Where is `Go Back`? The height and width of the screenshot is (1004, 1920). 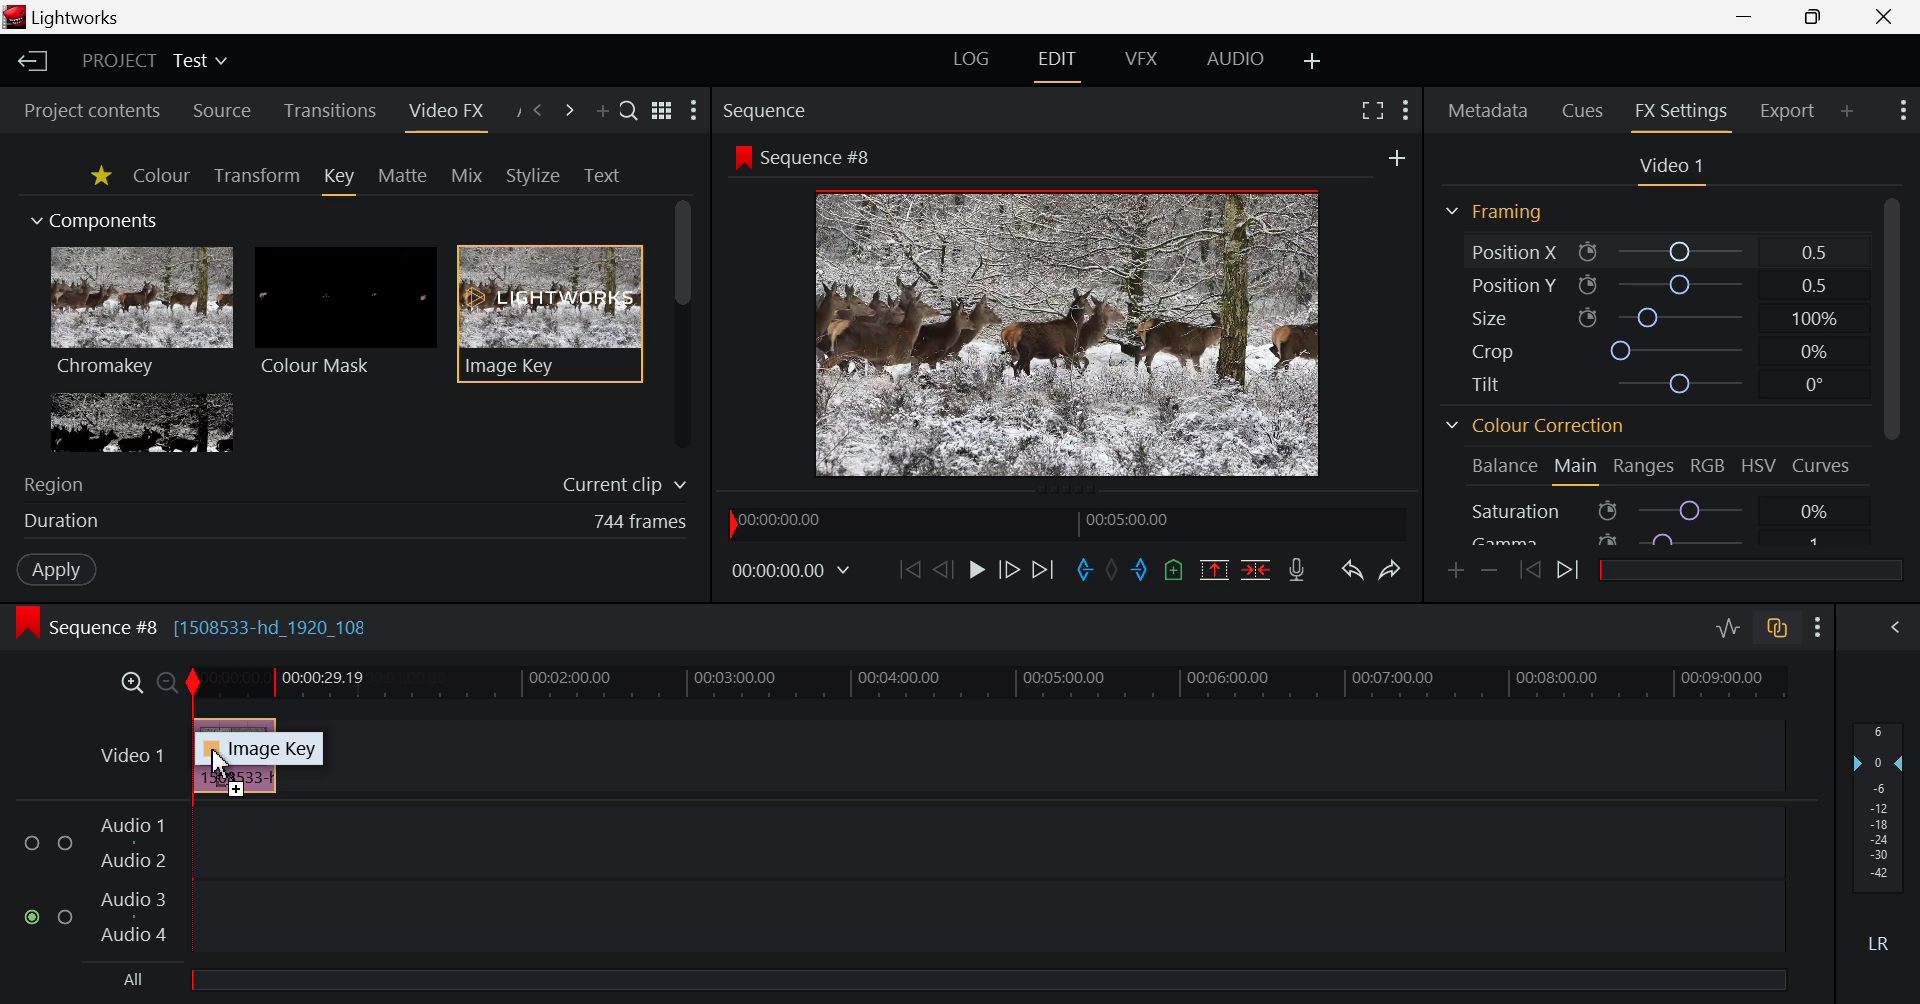 Go Back is located at coordinates (943, 569).